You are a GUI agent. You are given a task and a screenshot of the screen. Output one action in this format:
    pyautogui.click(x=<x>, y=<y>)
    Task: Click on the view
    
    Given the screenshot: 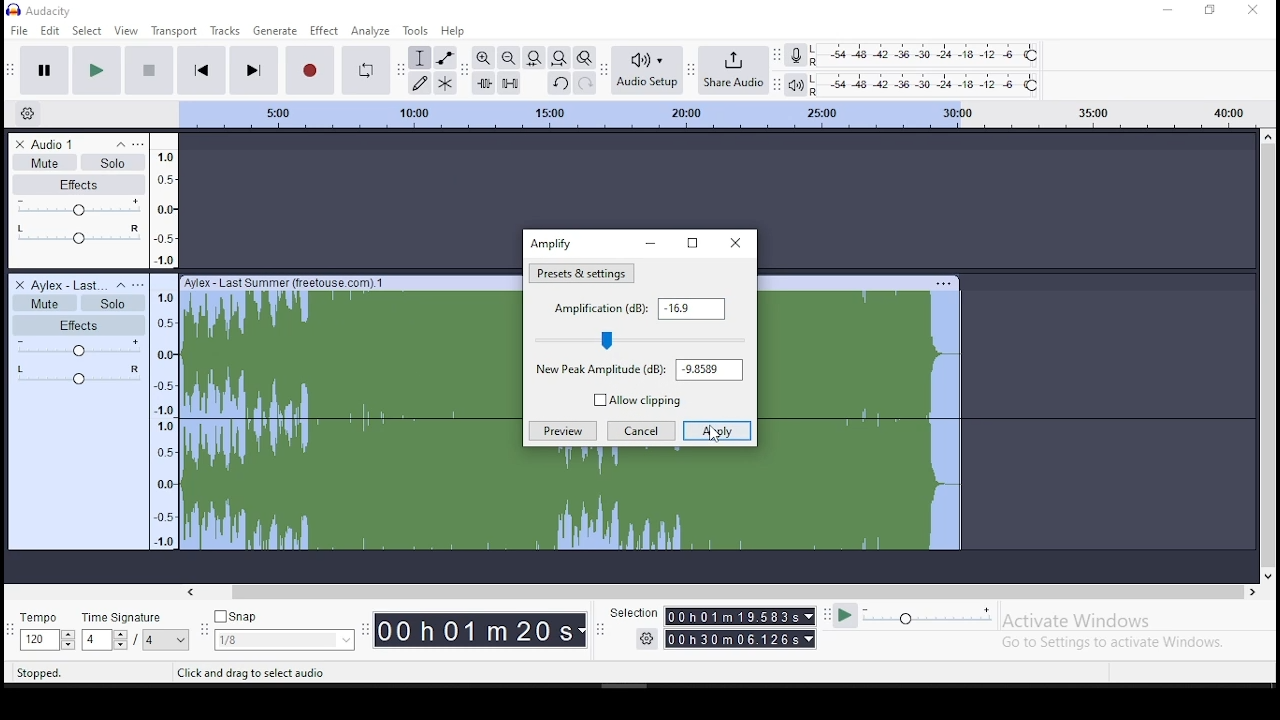 What is the action you would take?
    pyautogui.click(x=129, y=30)
    